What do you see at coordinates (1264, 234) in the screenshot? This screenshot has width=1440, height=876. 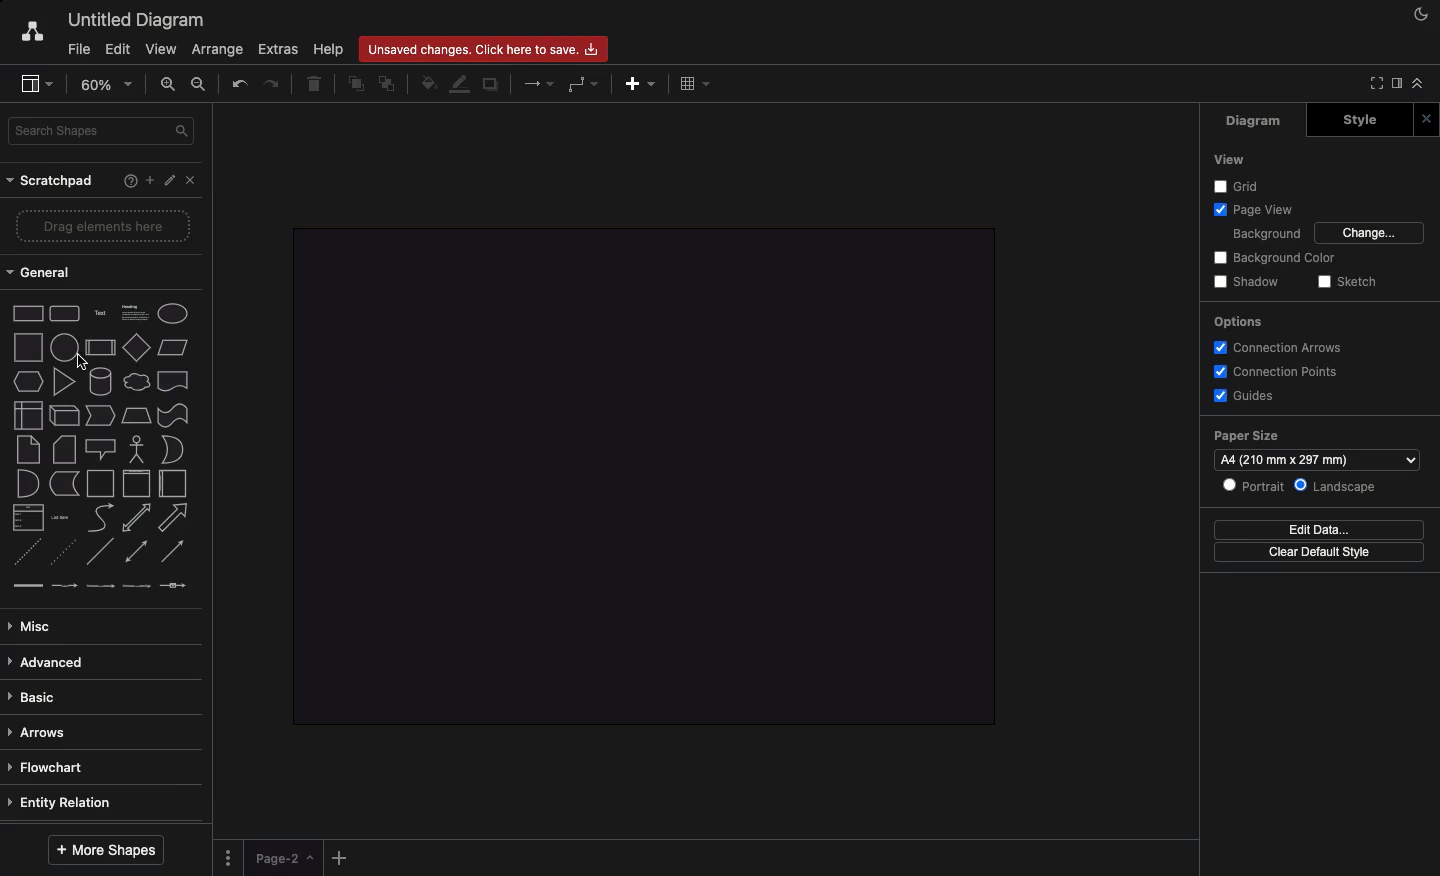 I see `Background` at bounding box center [1264, 234].